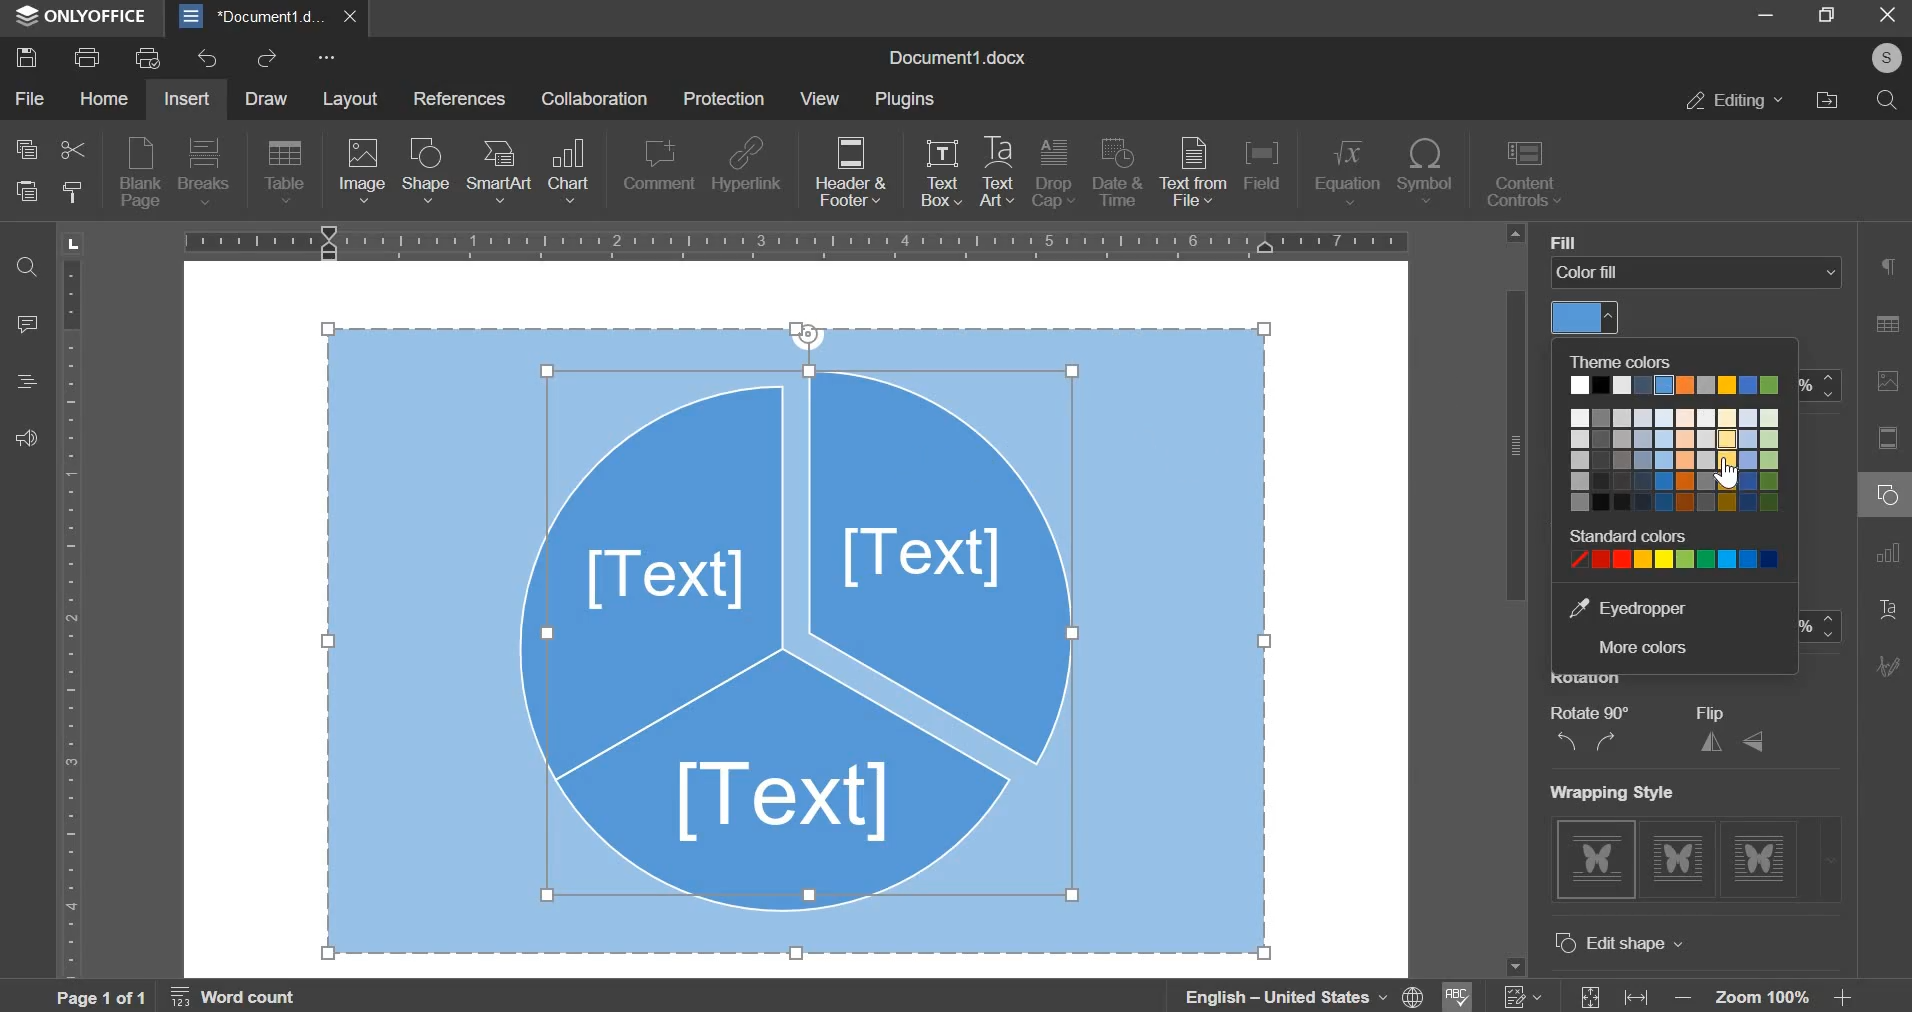  Describe the element at coordinates (1520, 996) in the screenshot. I see `track changes` at that location.